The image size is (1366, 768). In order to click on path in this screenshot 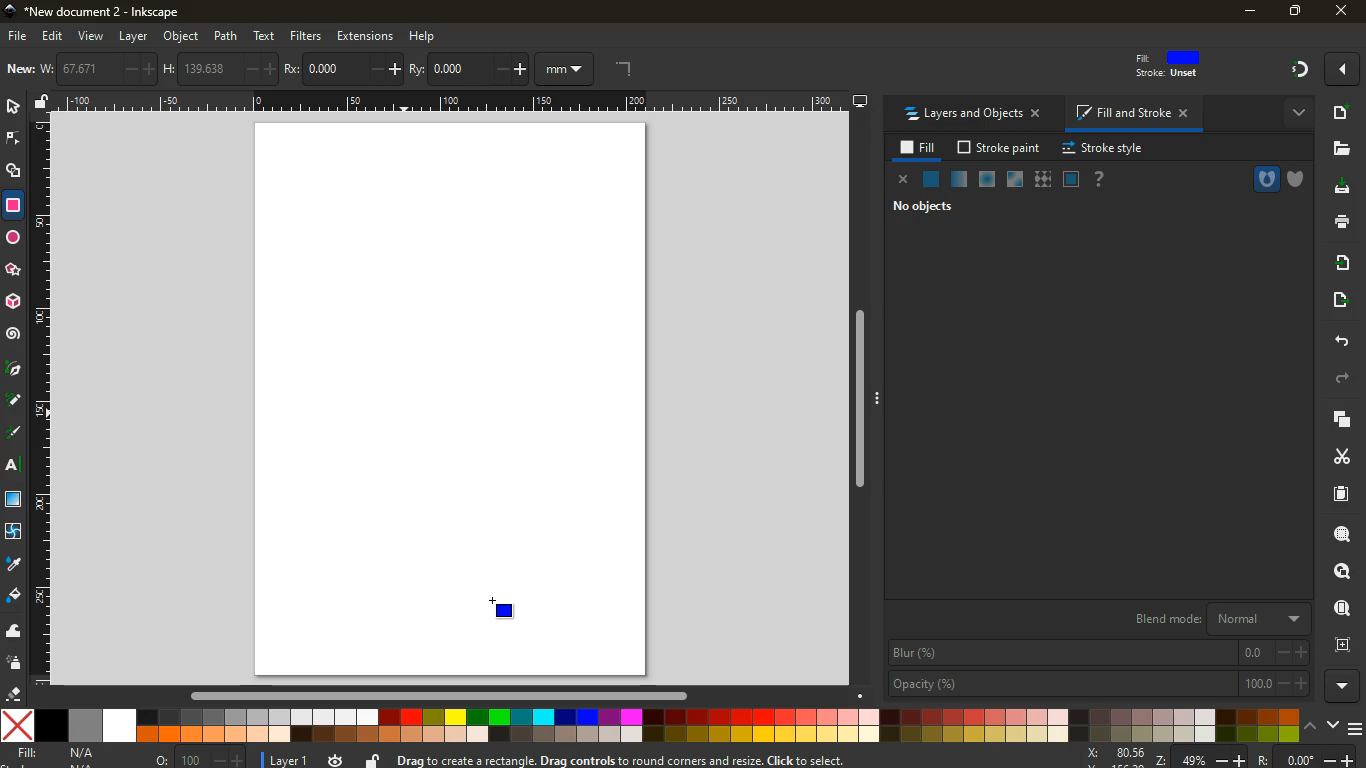, I will do `click(225, 36)`.